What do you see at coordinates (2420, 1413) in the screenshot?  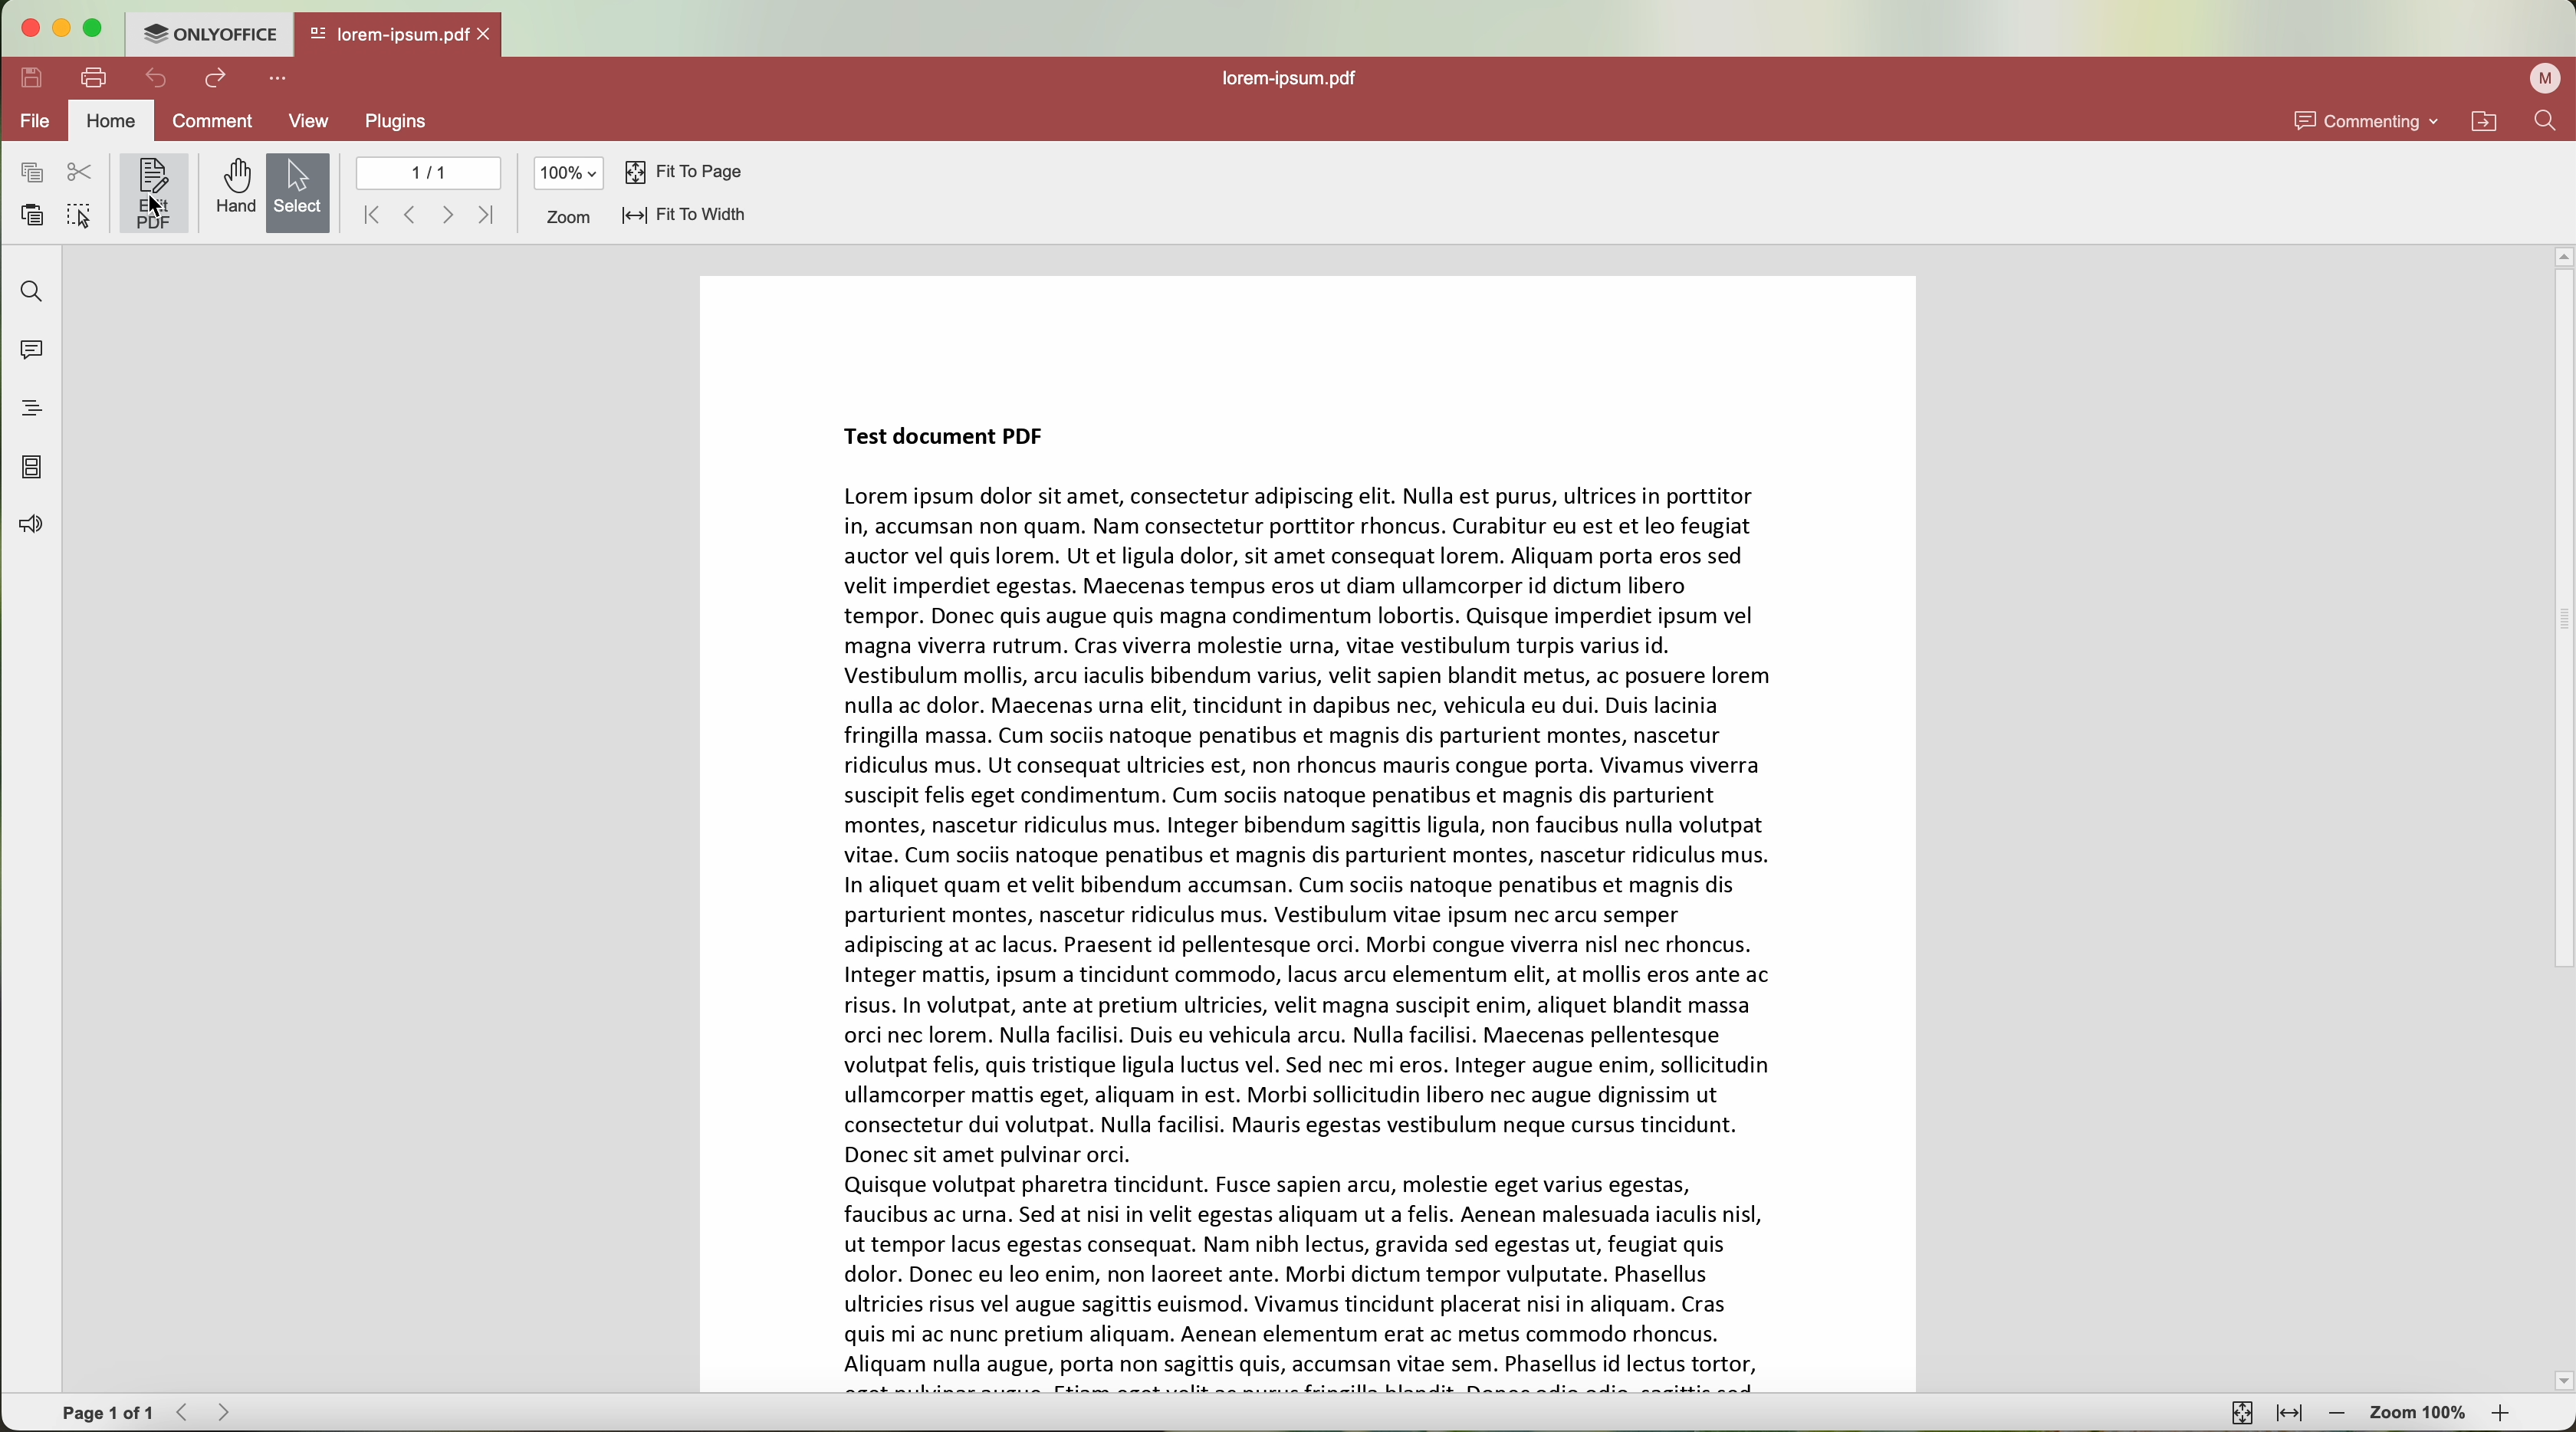 I see `zoom 100%` at bounding box center [2420, 1413].